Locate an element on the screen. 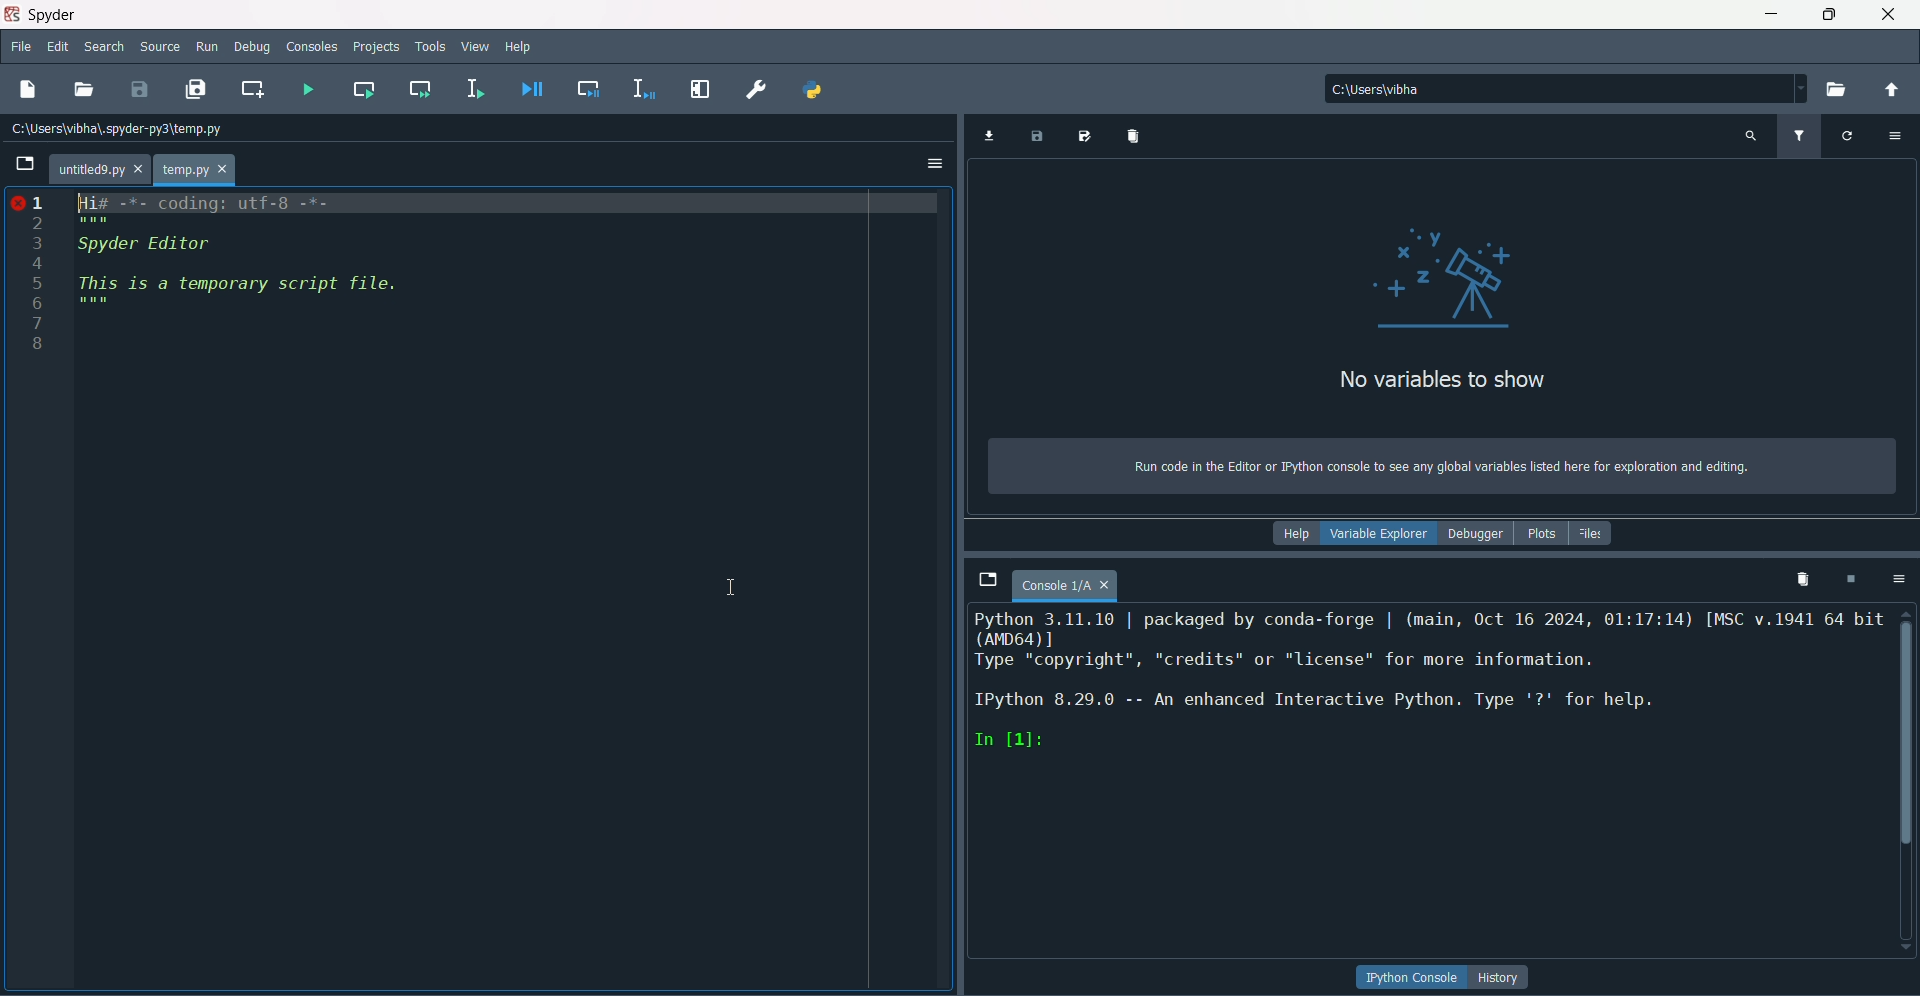 The image size is (1920, 996). debug selection is located at coordinates (639, 89).